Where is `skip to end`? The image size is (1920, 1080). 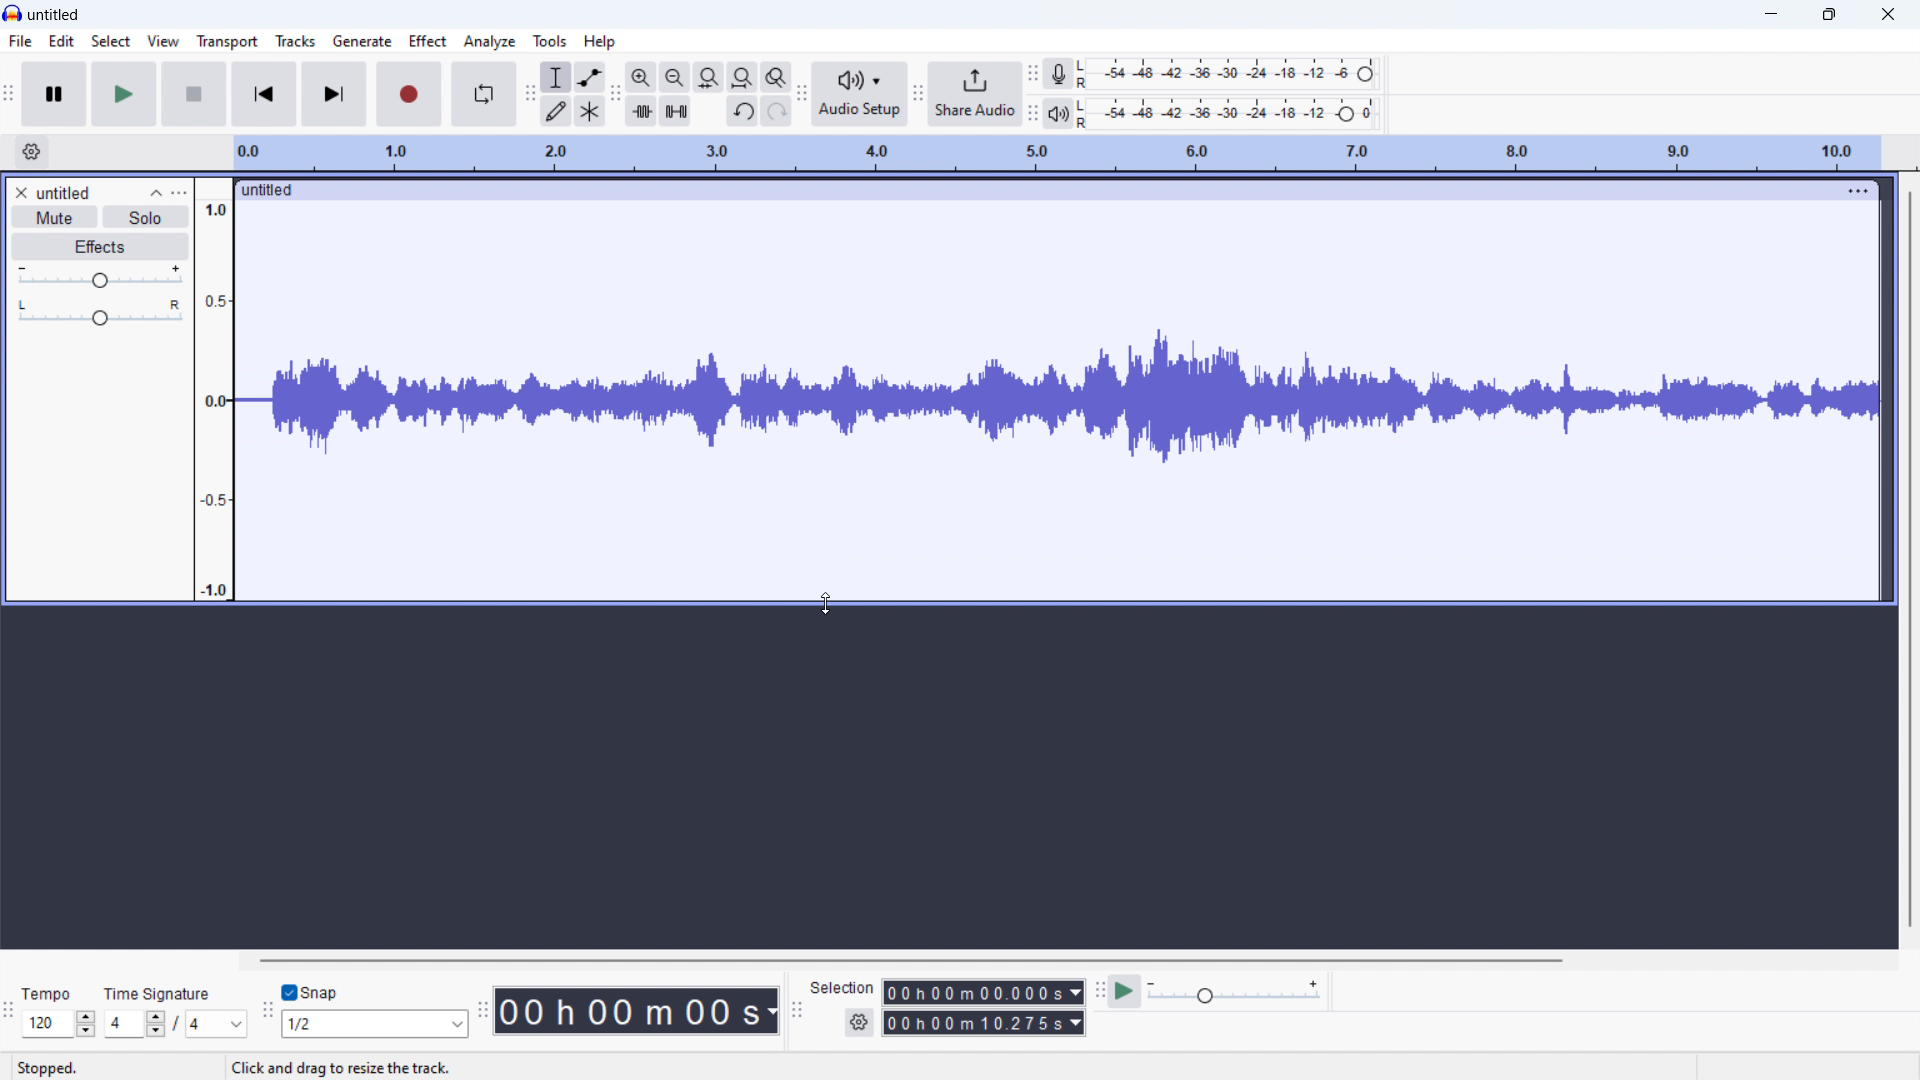
skip to end is located at coordinates (333, 93).